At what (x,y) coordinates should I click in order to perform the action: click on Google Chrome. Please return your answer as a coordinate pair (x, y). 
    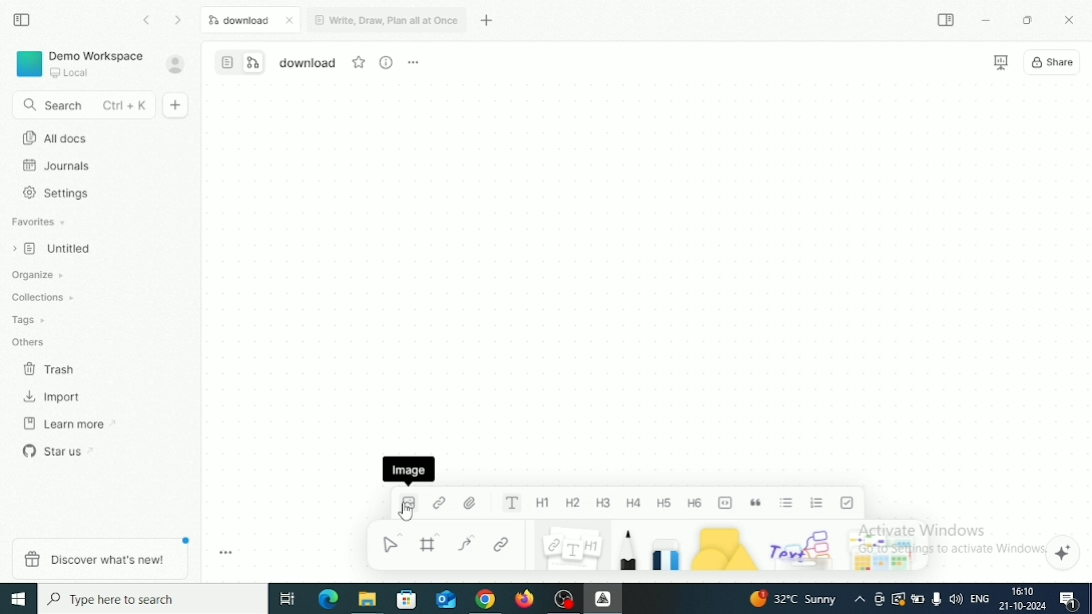
    Looking at the image, I should click on (485, 599).